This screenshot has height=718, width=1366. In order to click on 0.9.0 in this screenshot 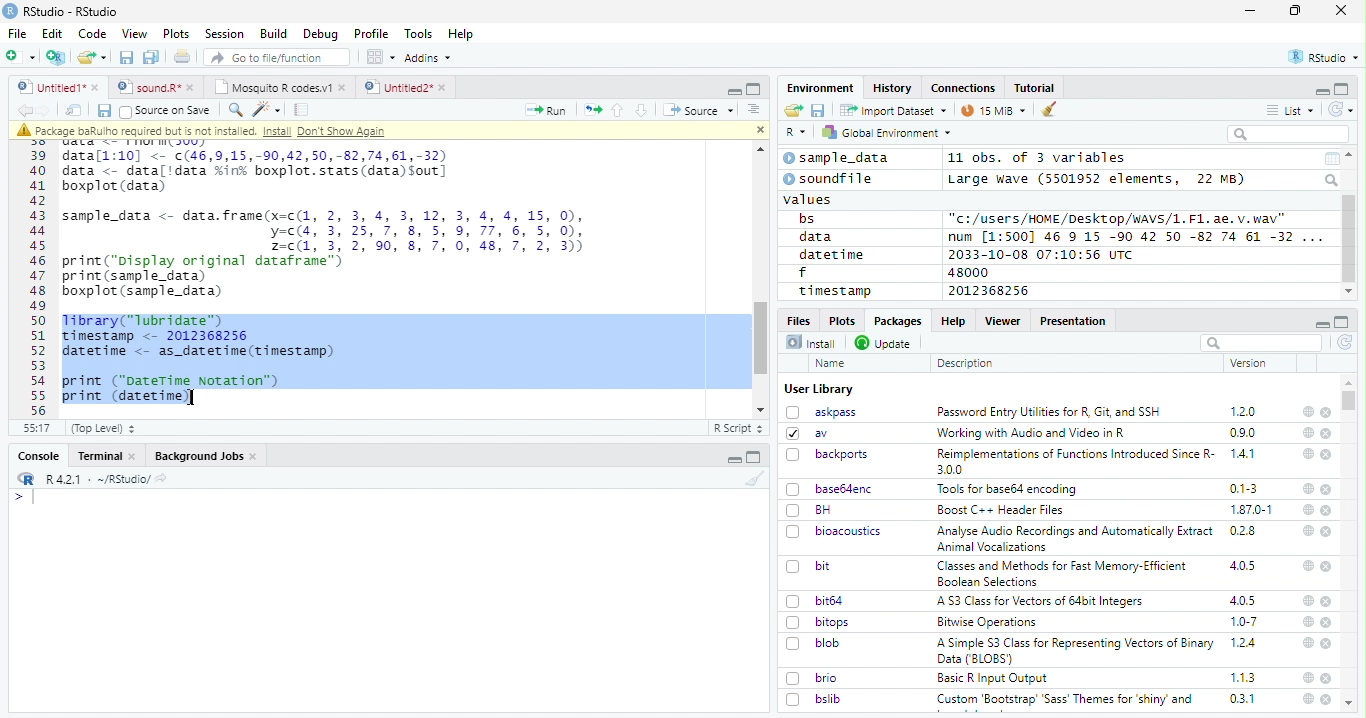, I will do `click(1243, 433)`.